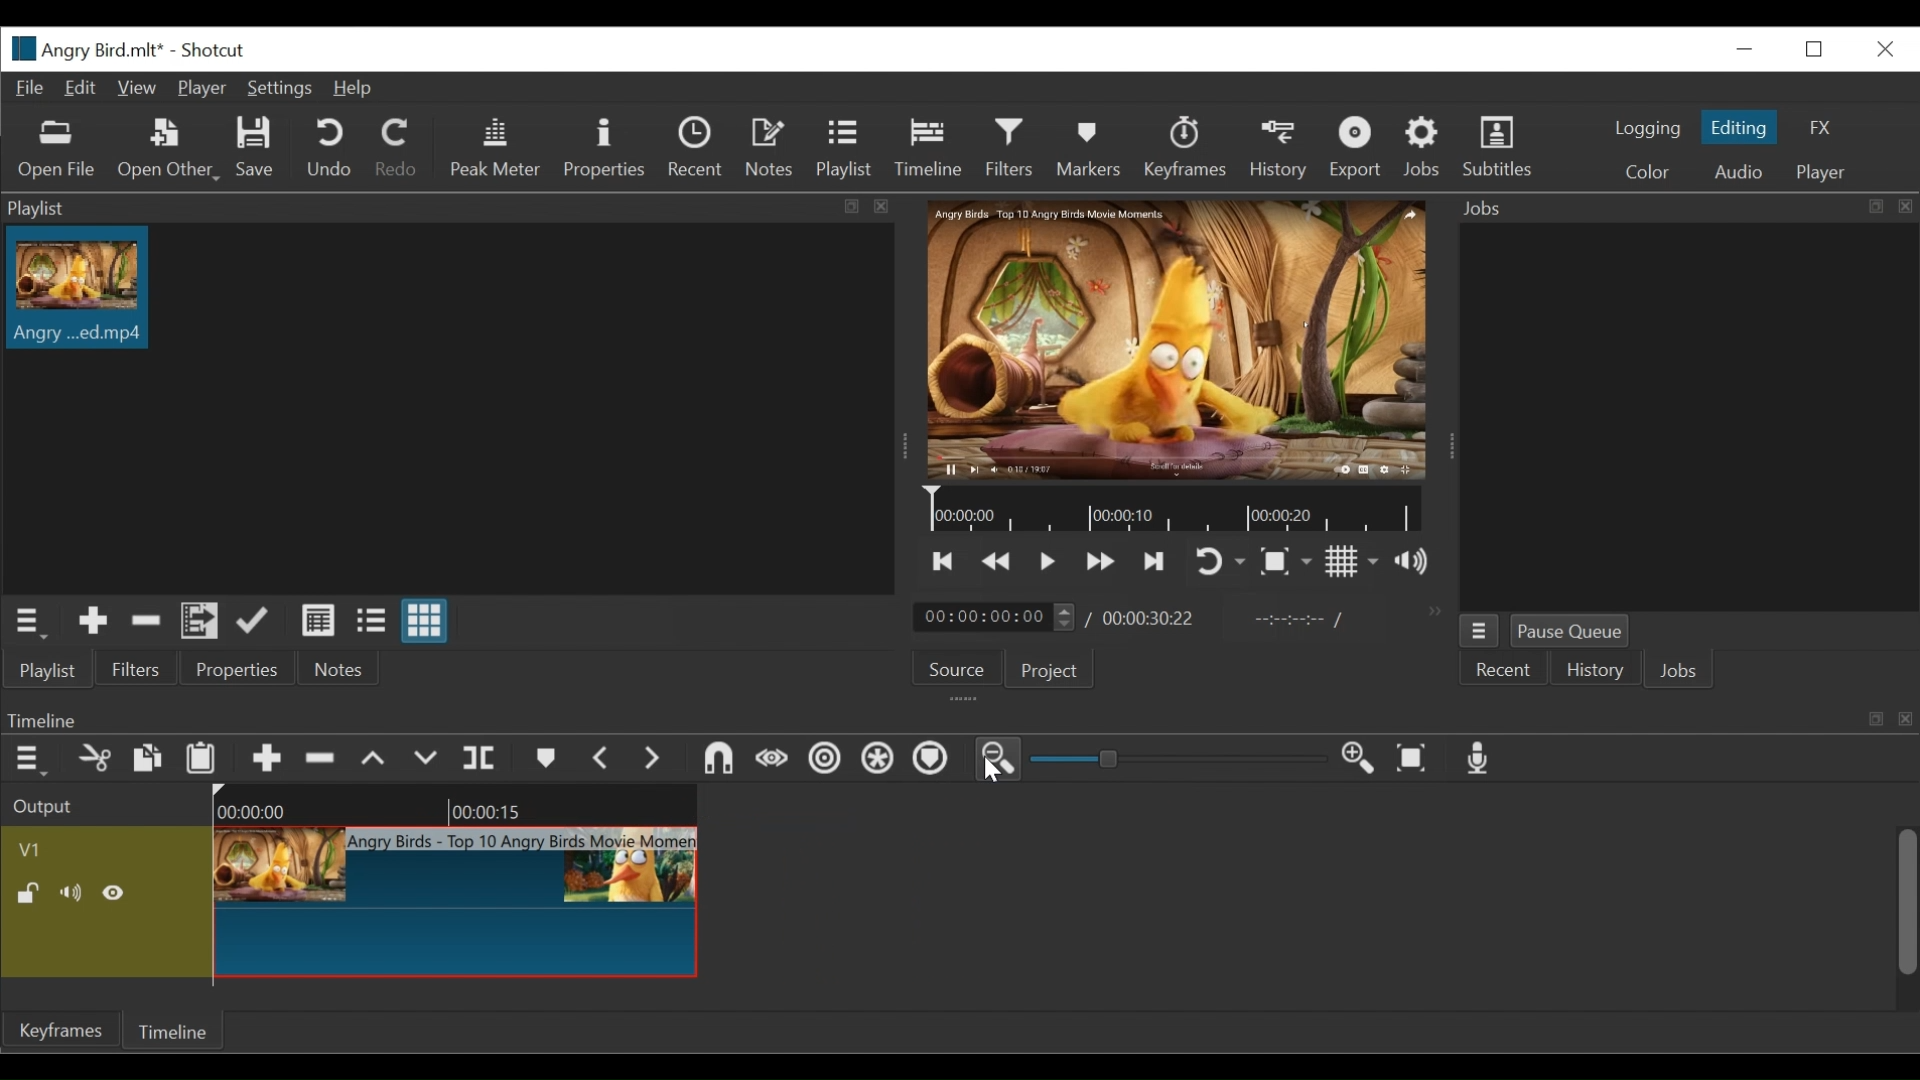  I want to click on Toggle display grid on player, so click(1355, 564).